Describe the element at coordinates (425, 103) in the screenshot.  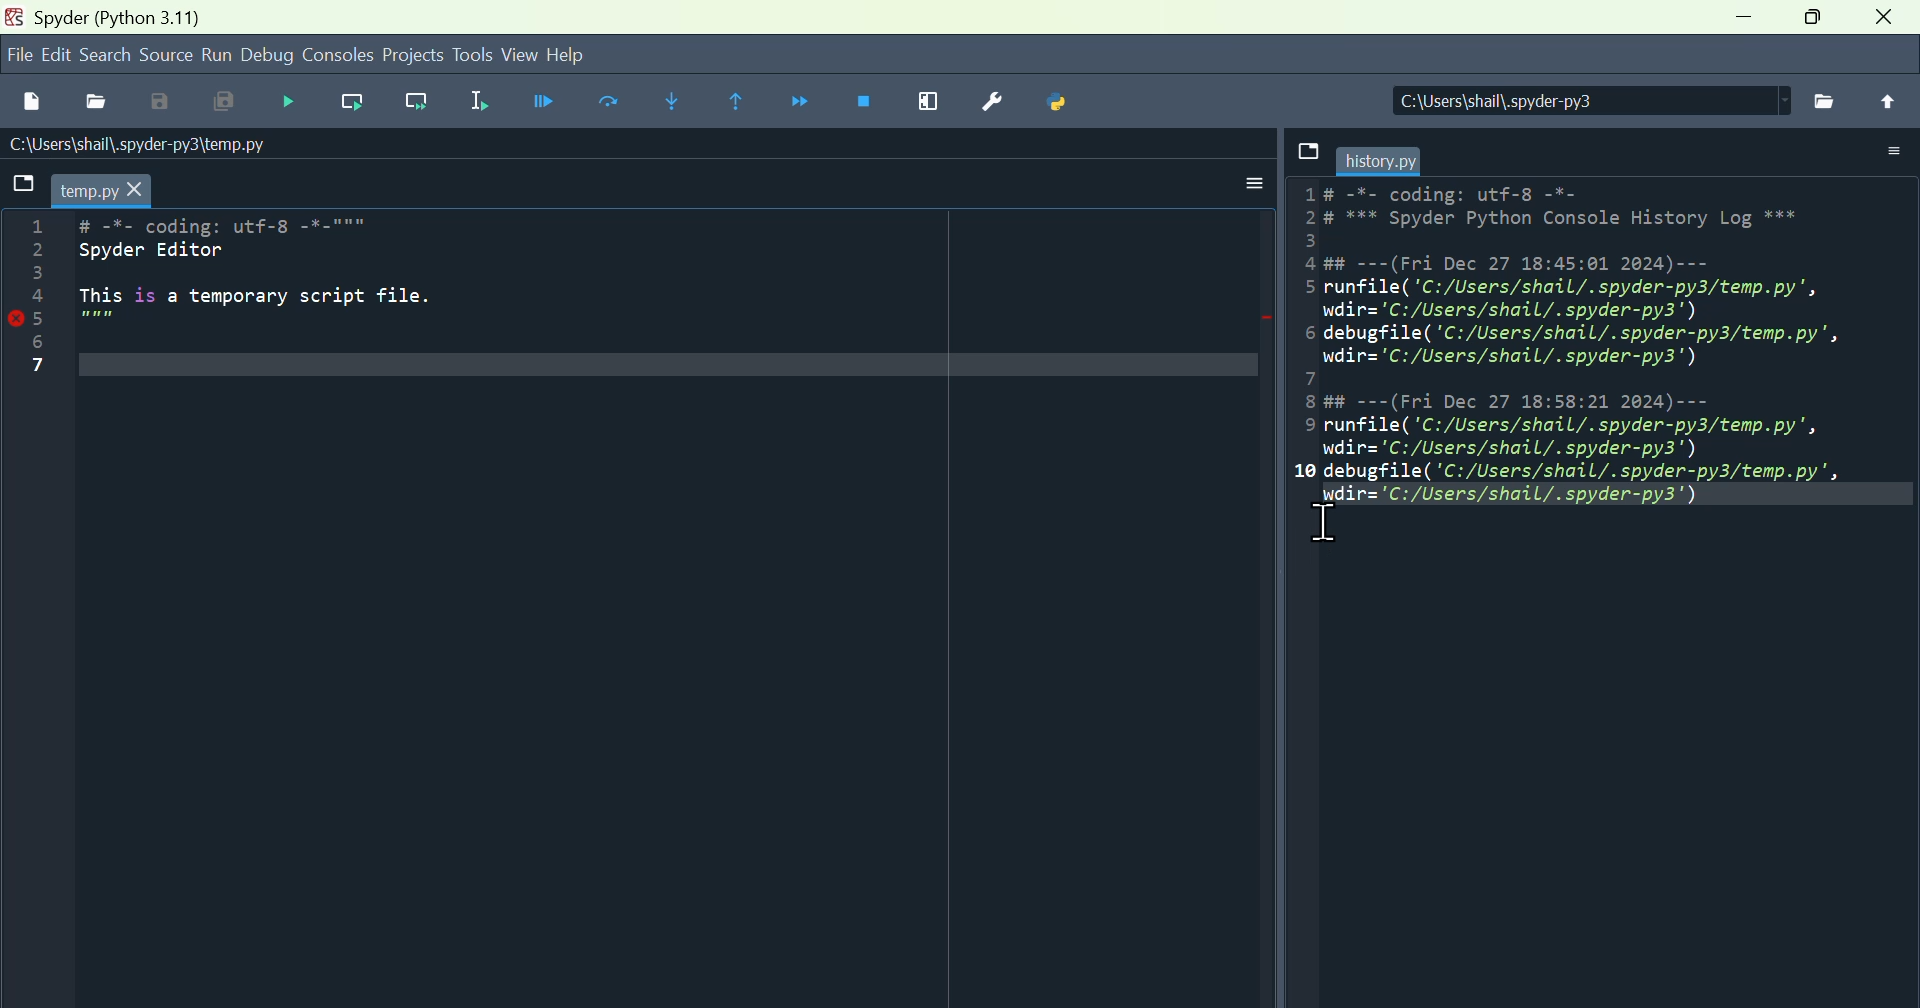
I see `Run current line and go to the next one` at that location.